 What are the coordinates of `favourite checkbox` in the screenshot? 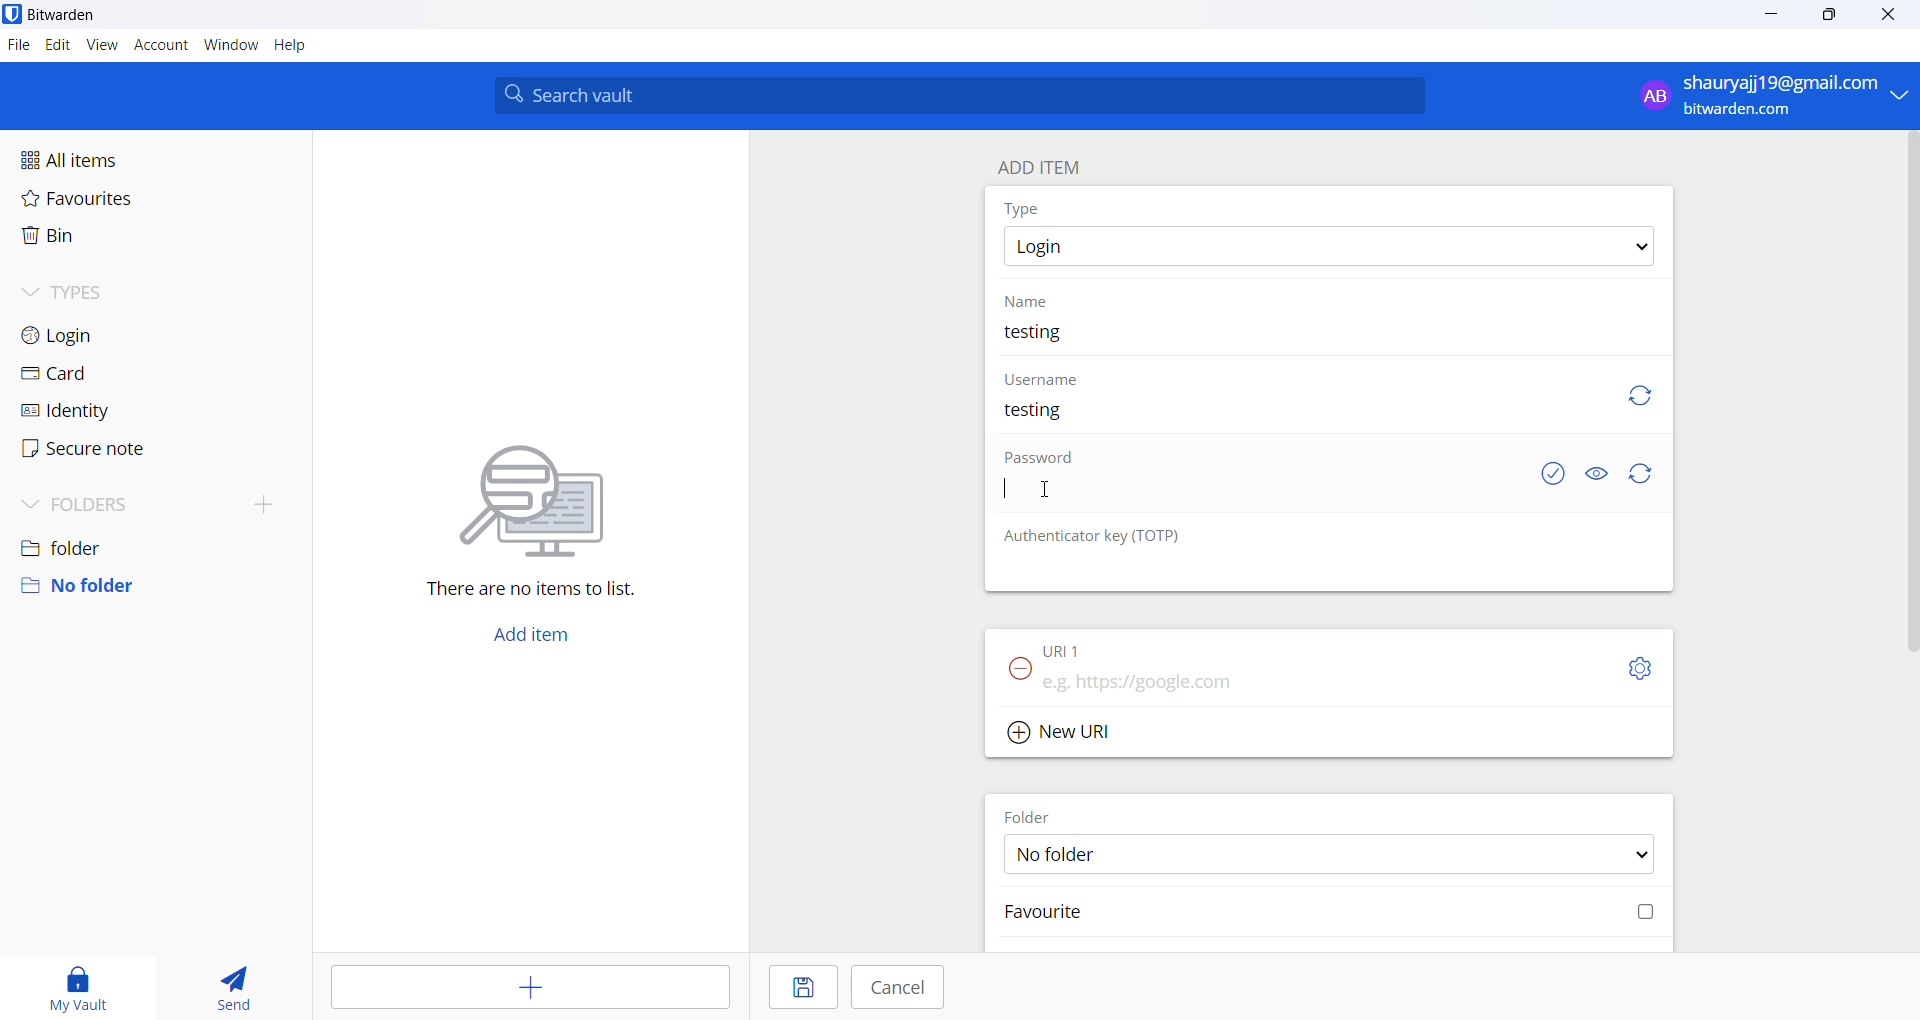 It's located at (1333, 912).